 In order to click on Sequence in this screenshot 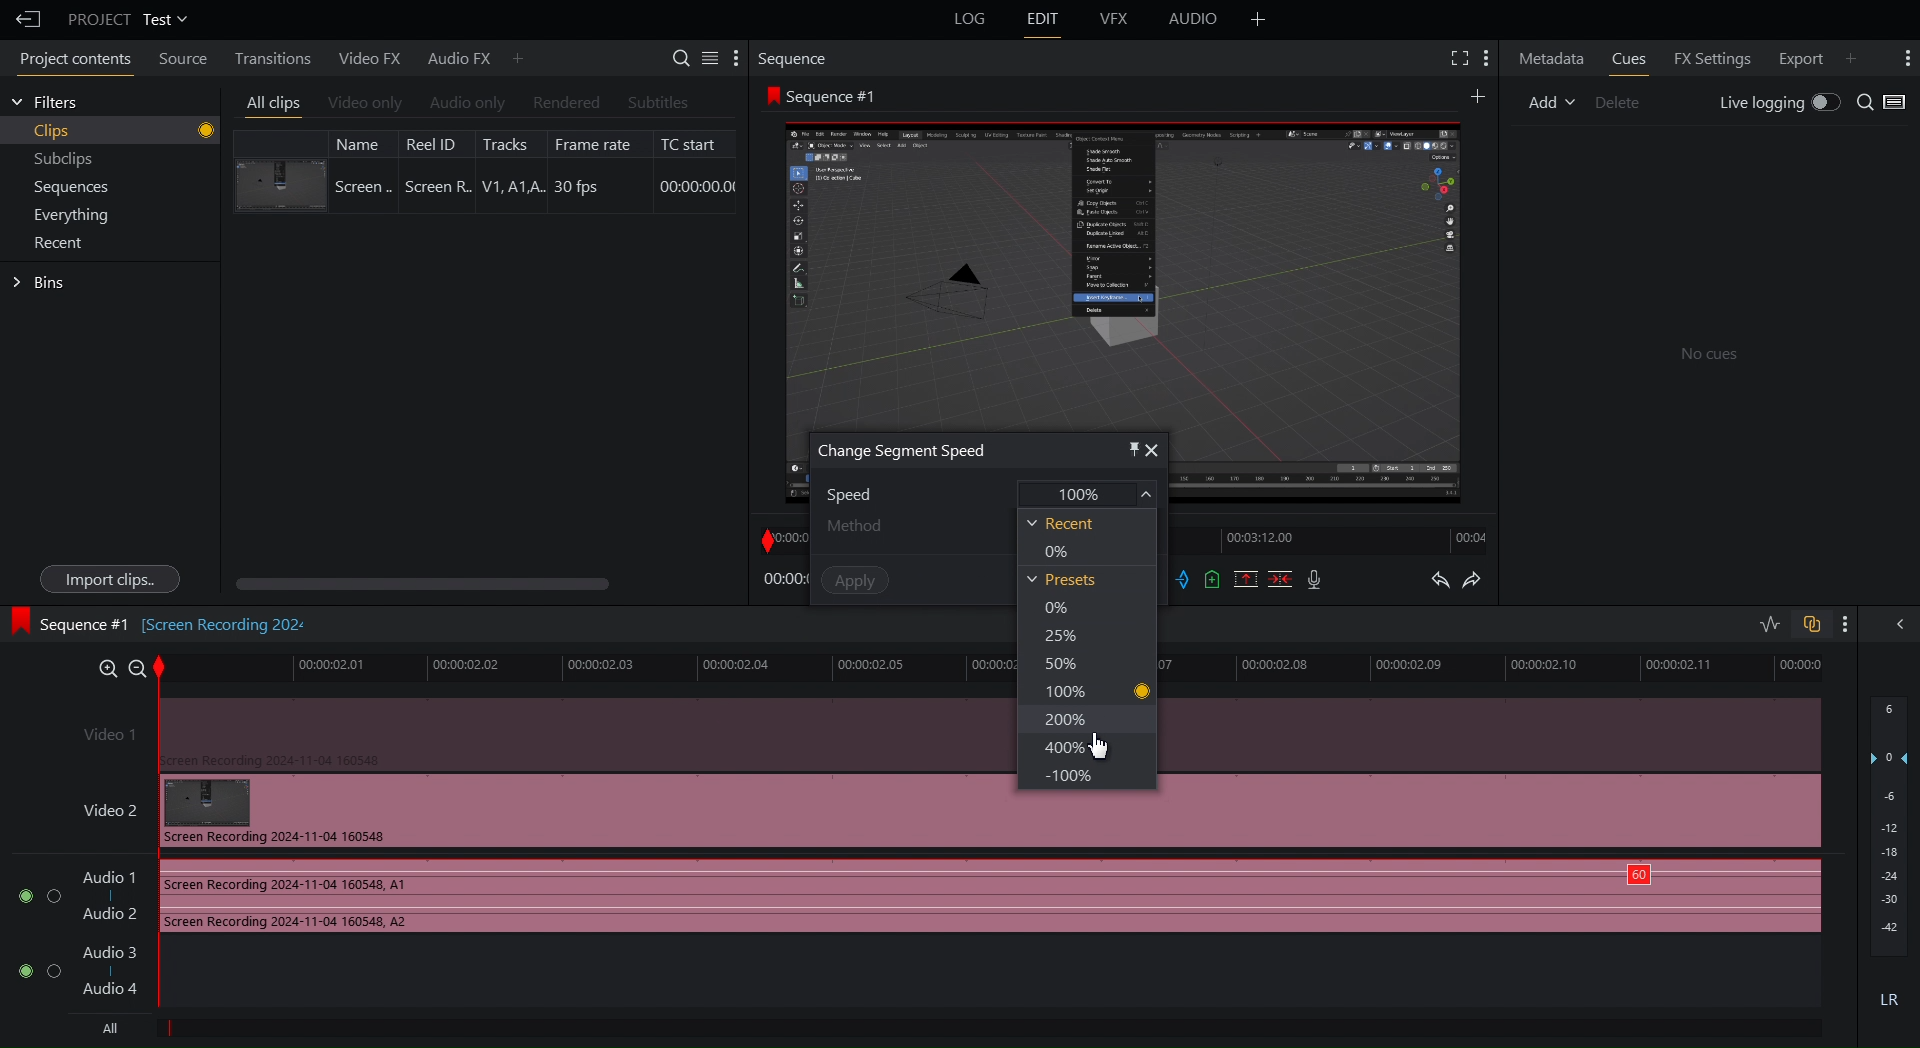, I will do `click(799, 58)`.